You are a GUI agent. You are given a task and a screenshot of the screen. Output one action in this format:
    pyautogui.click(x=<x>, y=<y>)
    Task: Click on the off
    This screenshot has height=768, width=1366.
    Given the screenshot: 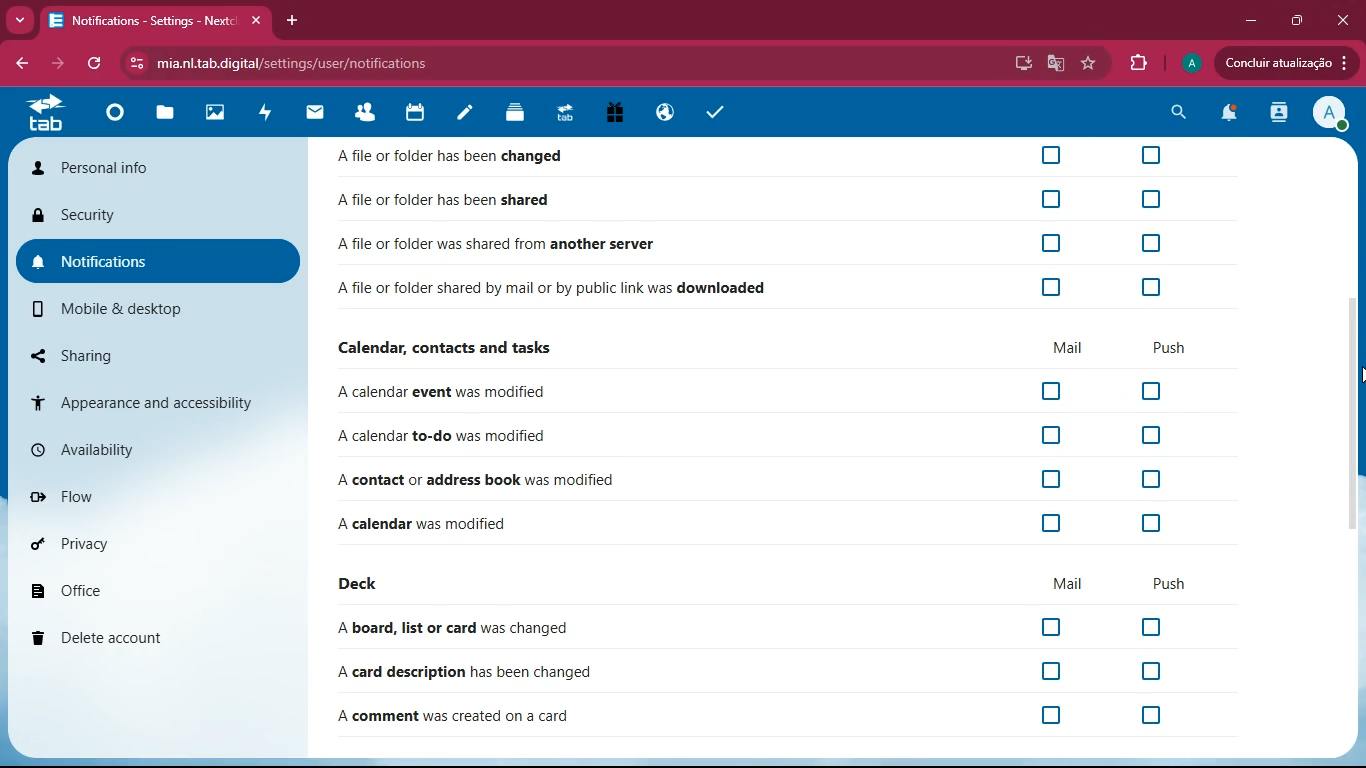 What is the action you would take?
    pyautogui.click(x=1048, y=393)
    